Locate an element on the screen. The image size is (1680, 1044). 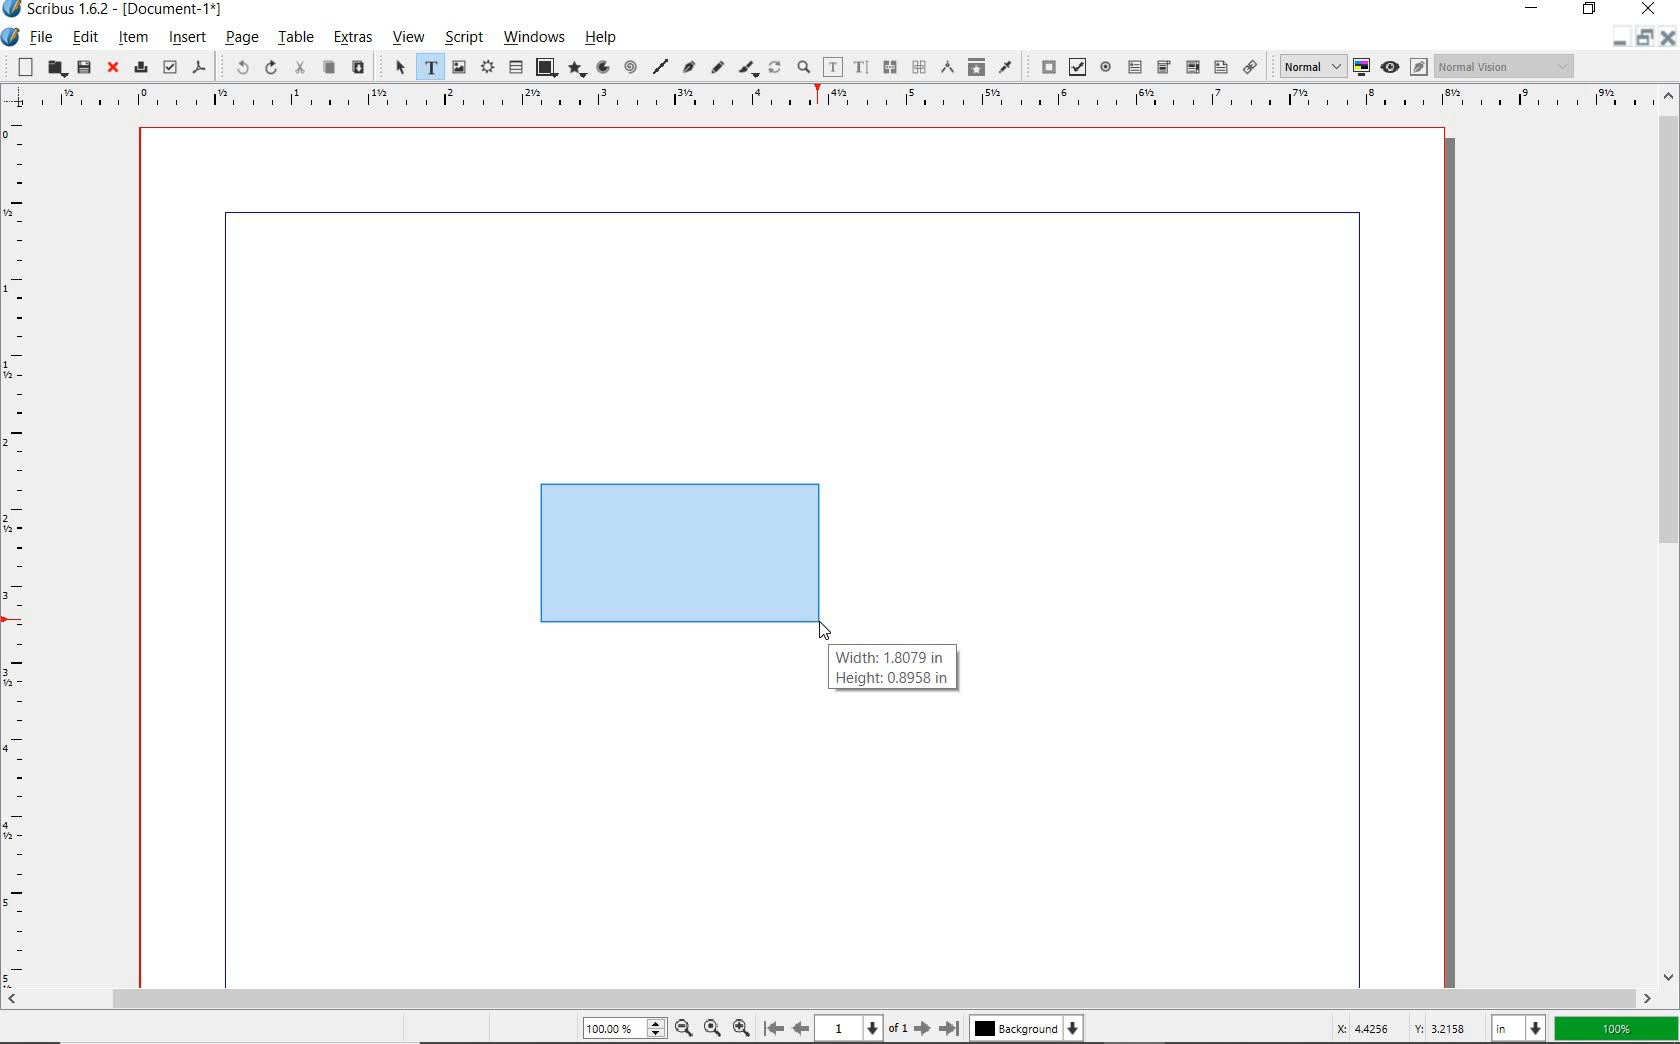
Next Page is located at coordinates (924, 1028).